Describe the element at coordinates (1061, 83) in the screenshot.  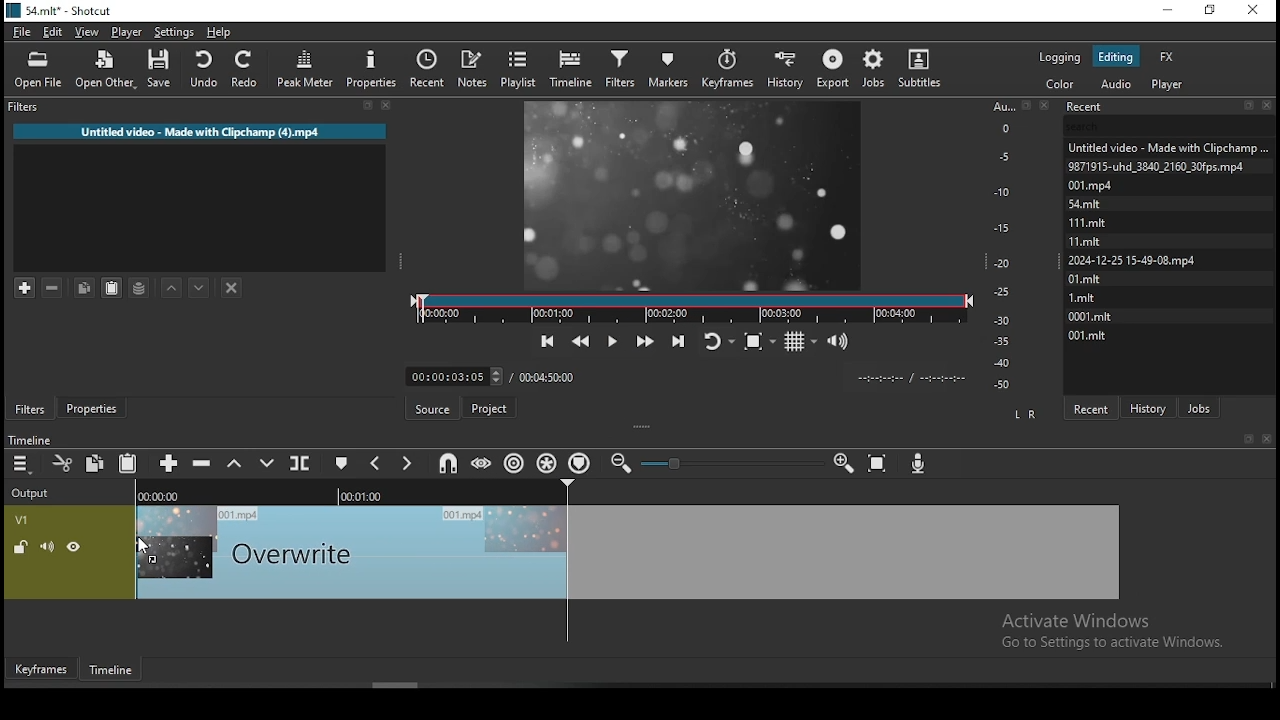
I see `color` at that location.